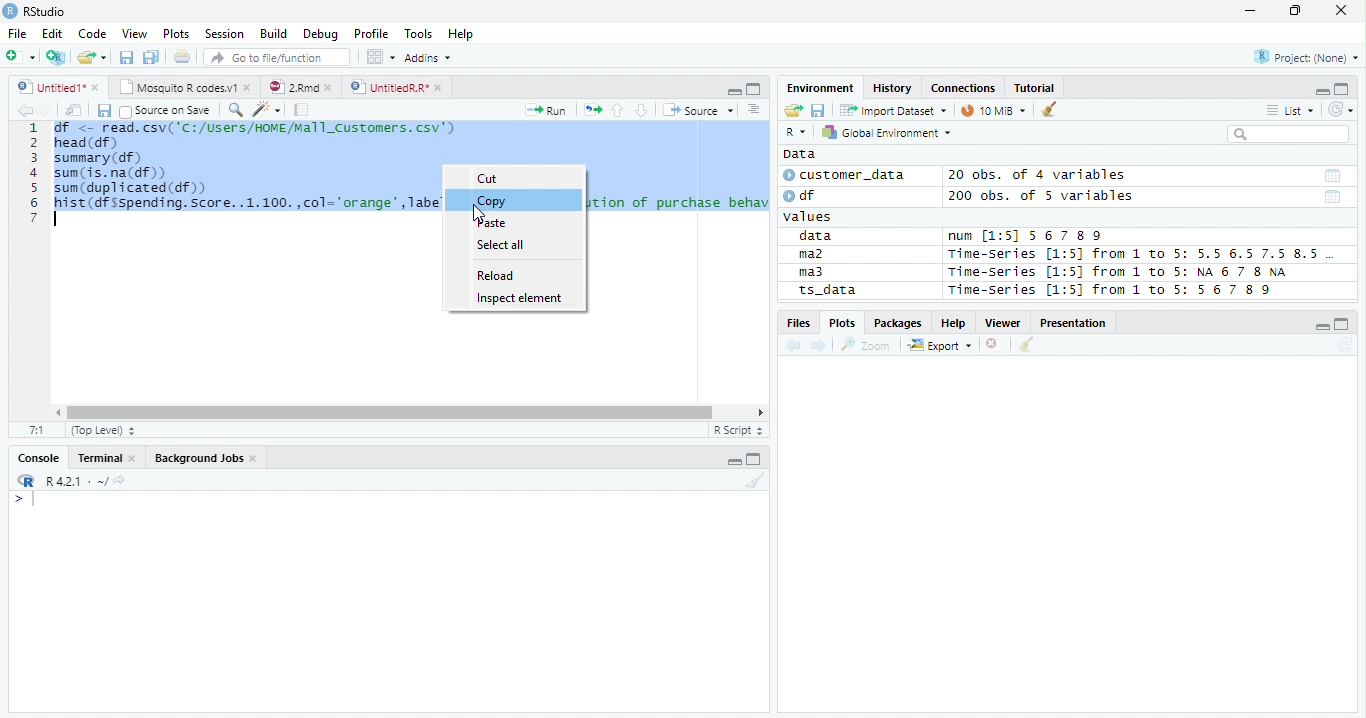  I want to click on History, so click(894, 89).